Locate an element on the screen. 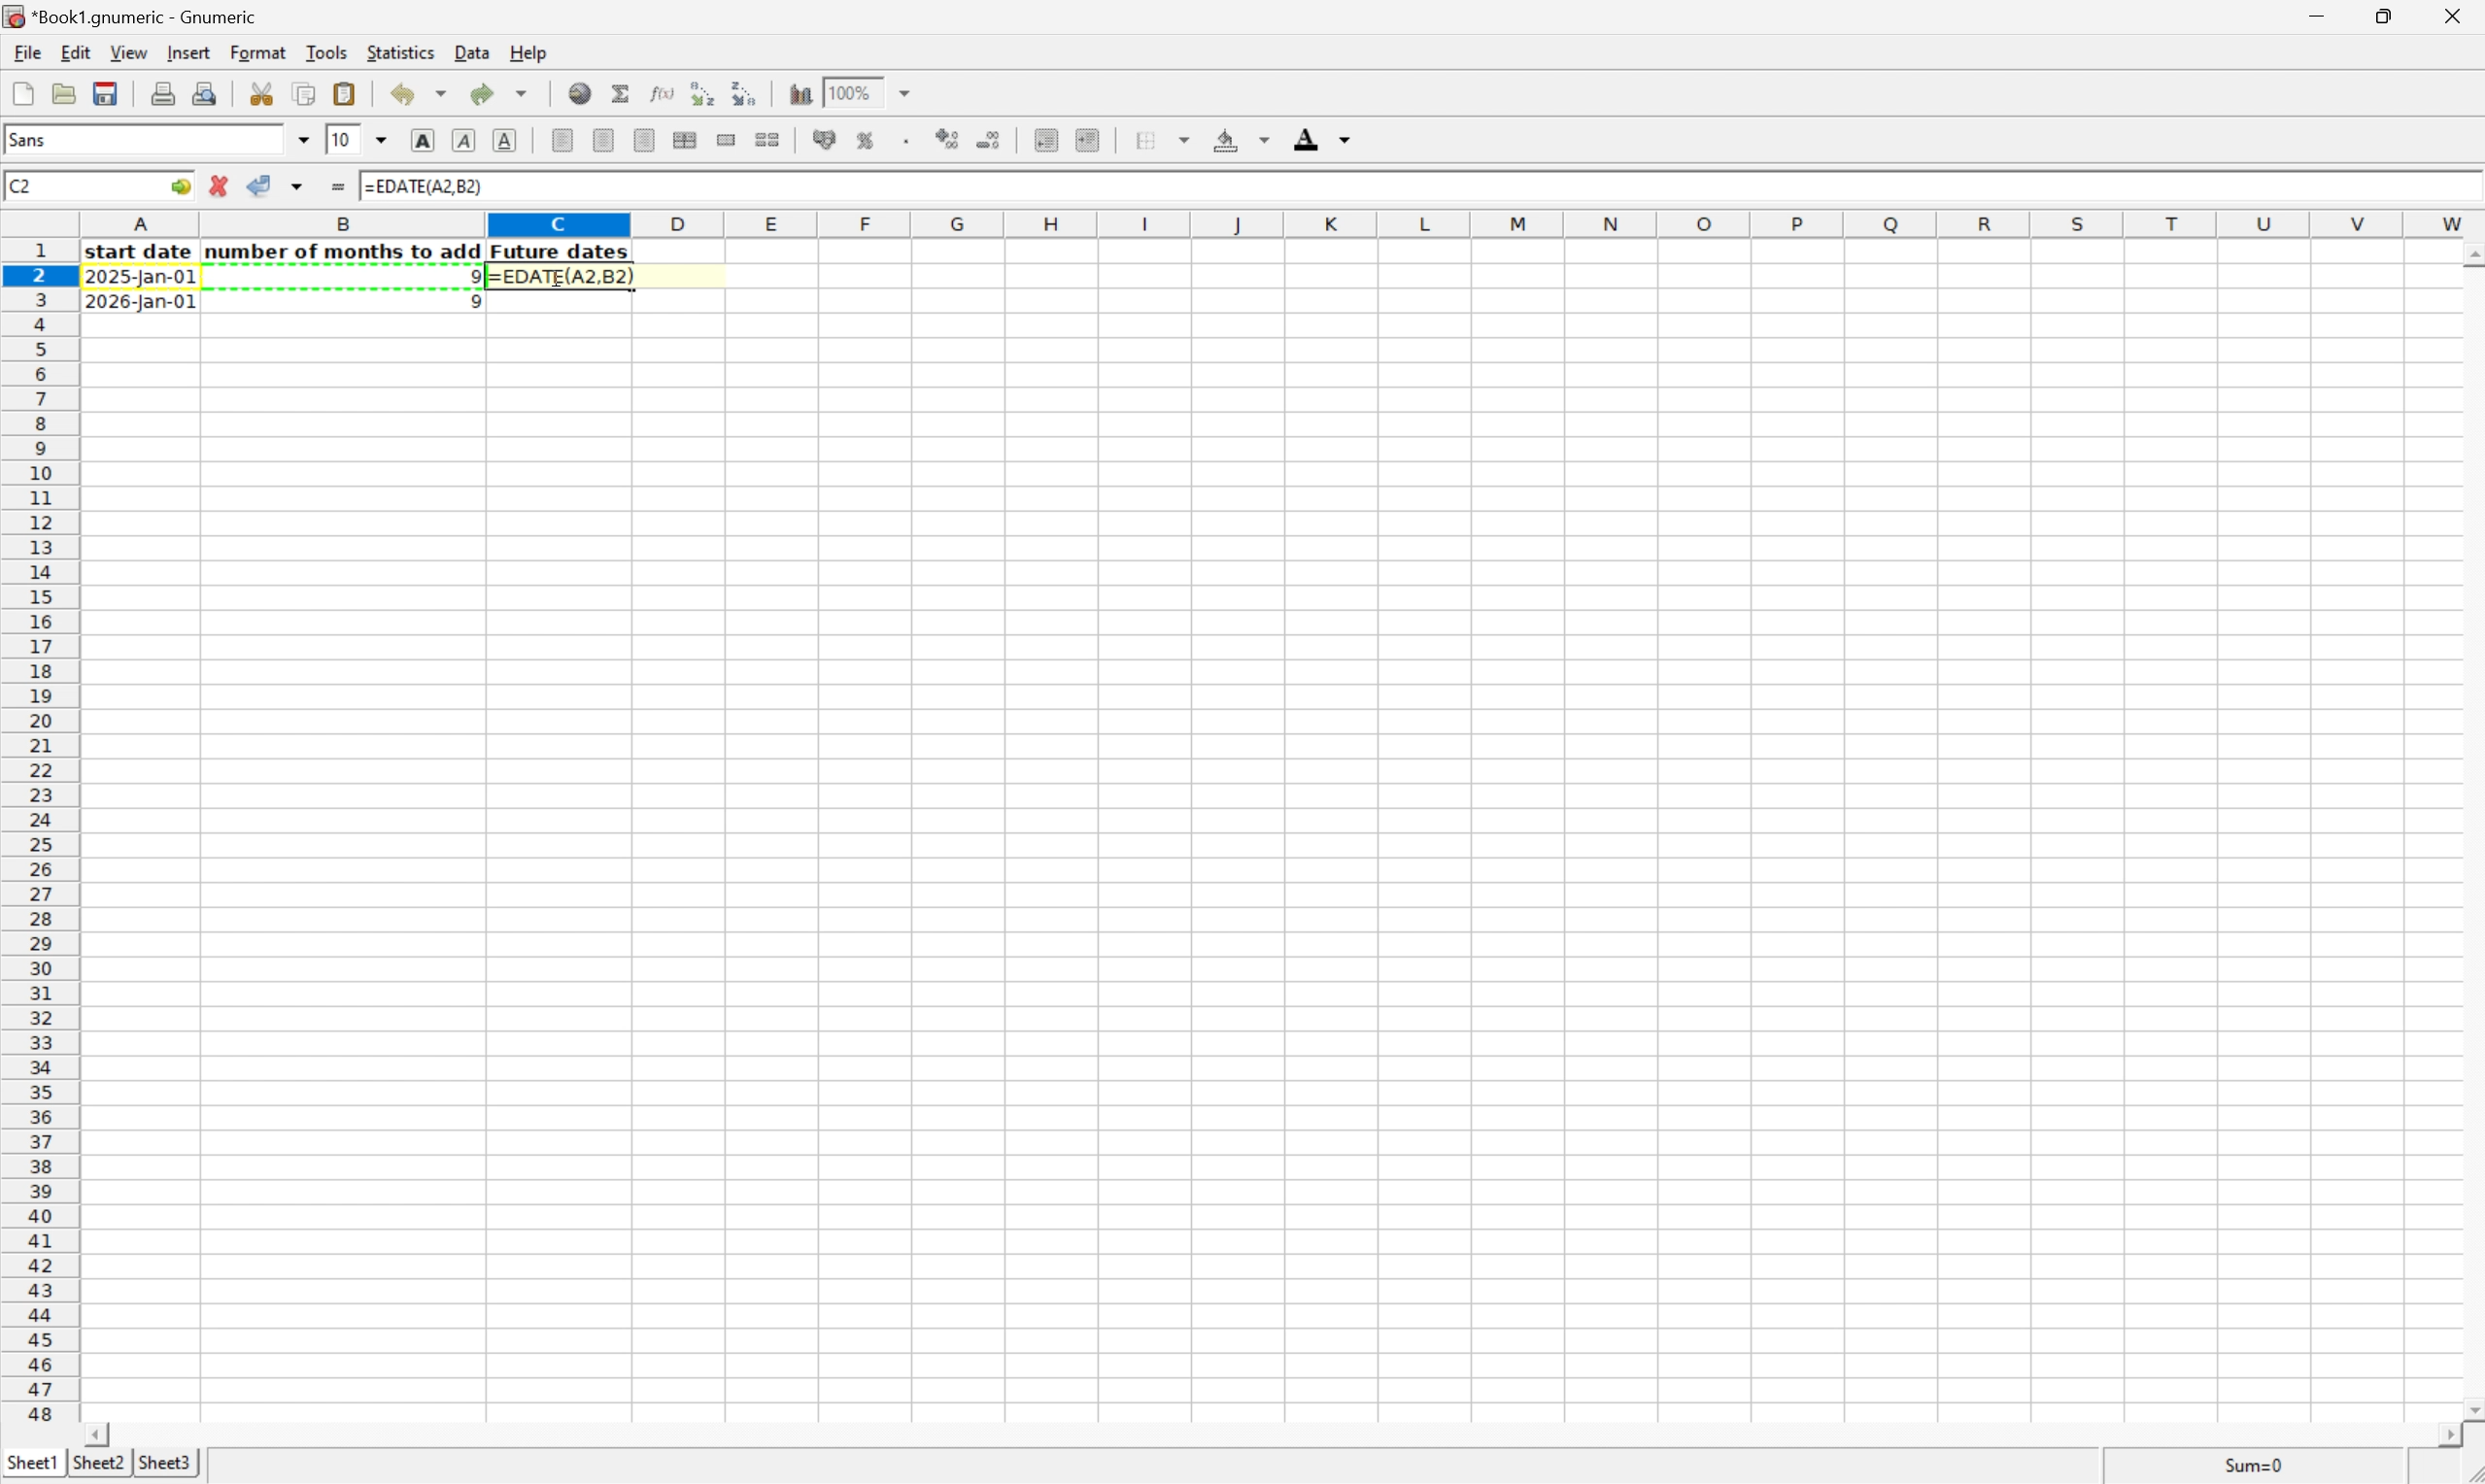  Scroll Left is located at coordinates (101, 1433).